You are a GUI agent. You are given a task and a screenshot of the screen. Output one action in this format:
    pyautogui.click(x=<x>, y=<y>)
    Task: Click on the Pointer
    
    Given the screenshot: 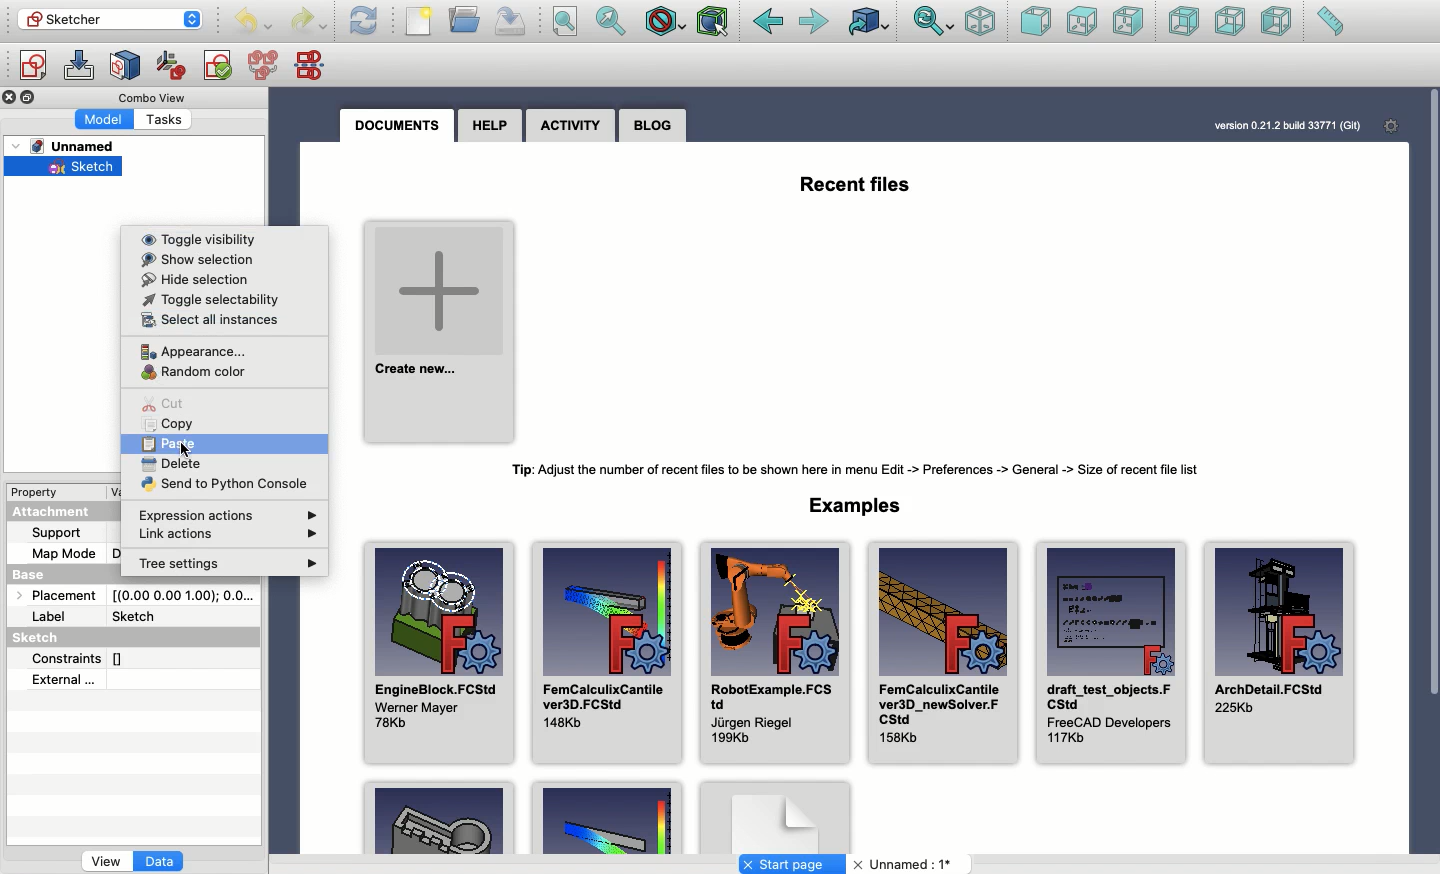 What is the action you would take?
    pyautogui.click(x=188, y=453)
    